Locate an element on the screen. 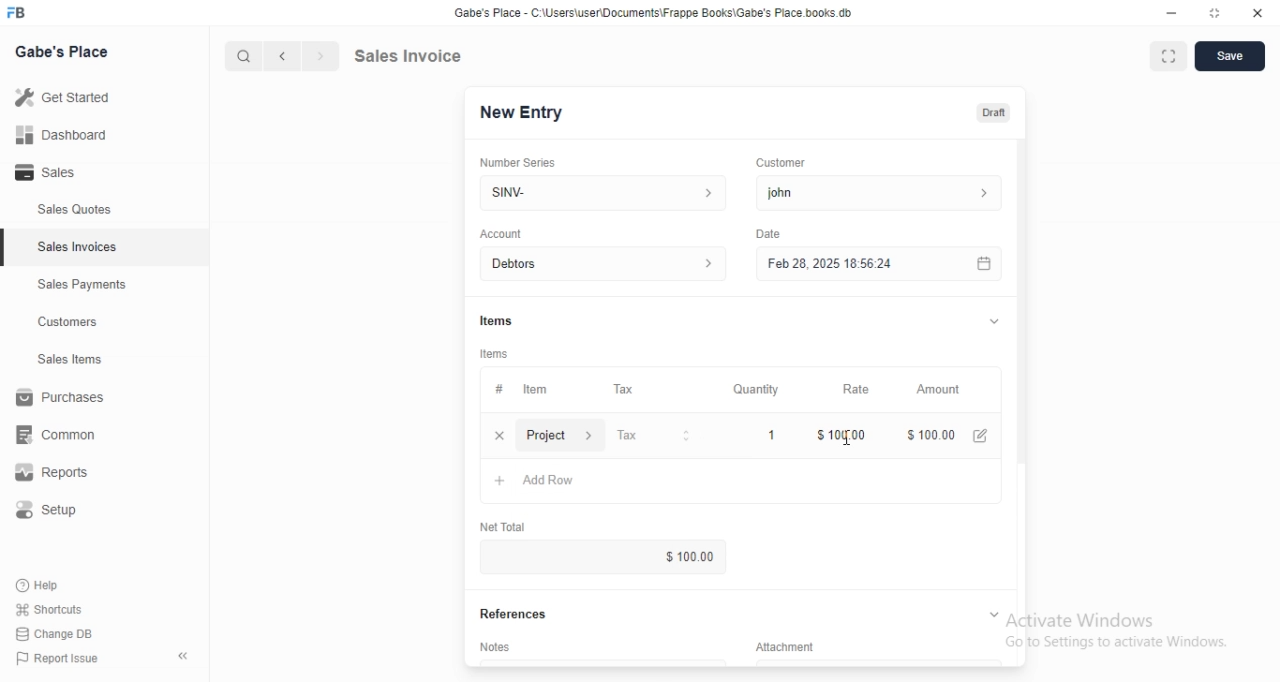 This screenshot has height=682, width=1280. all Dashboard is located at coordinates (69, 141).